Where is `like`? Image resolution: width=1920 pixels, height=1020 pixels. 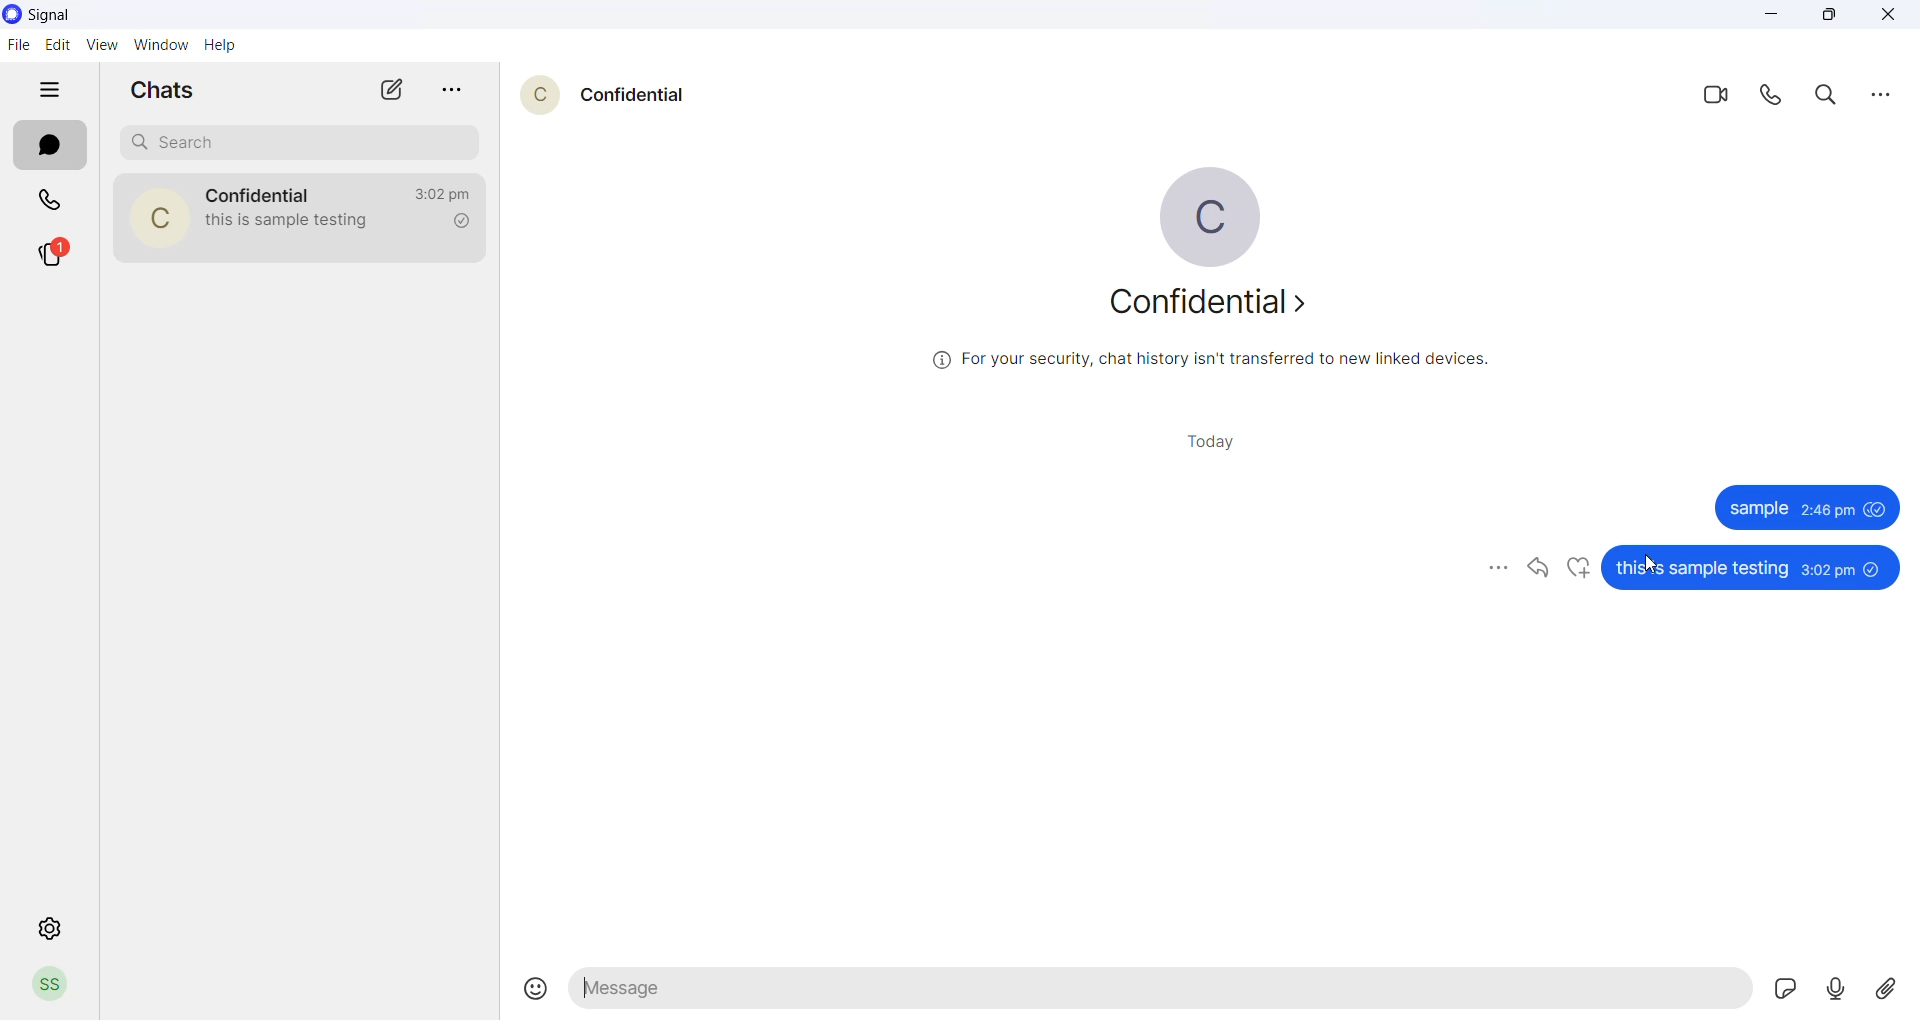 like is located at coordinates (1581, 566).